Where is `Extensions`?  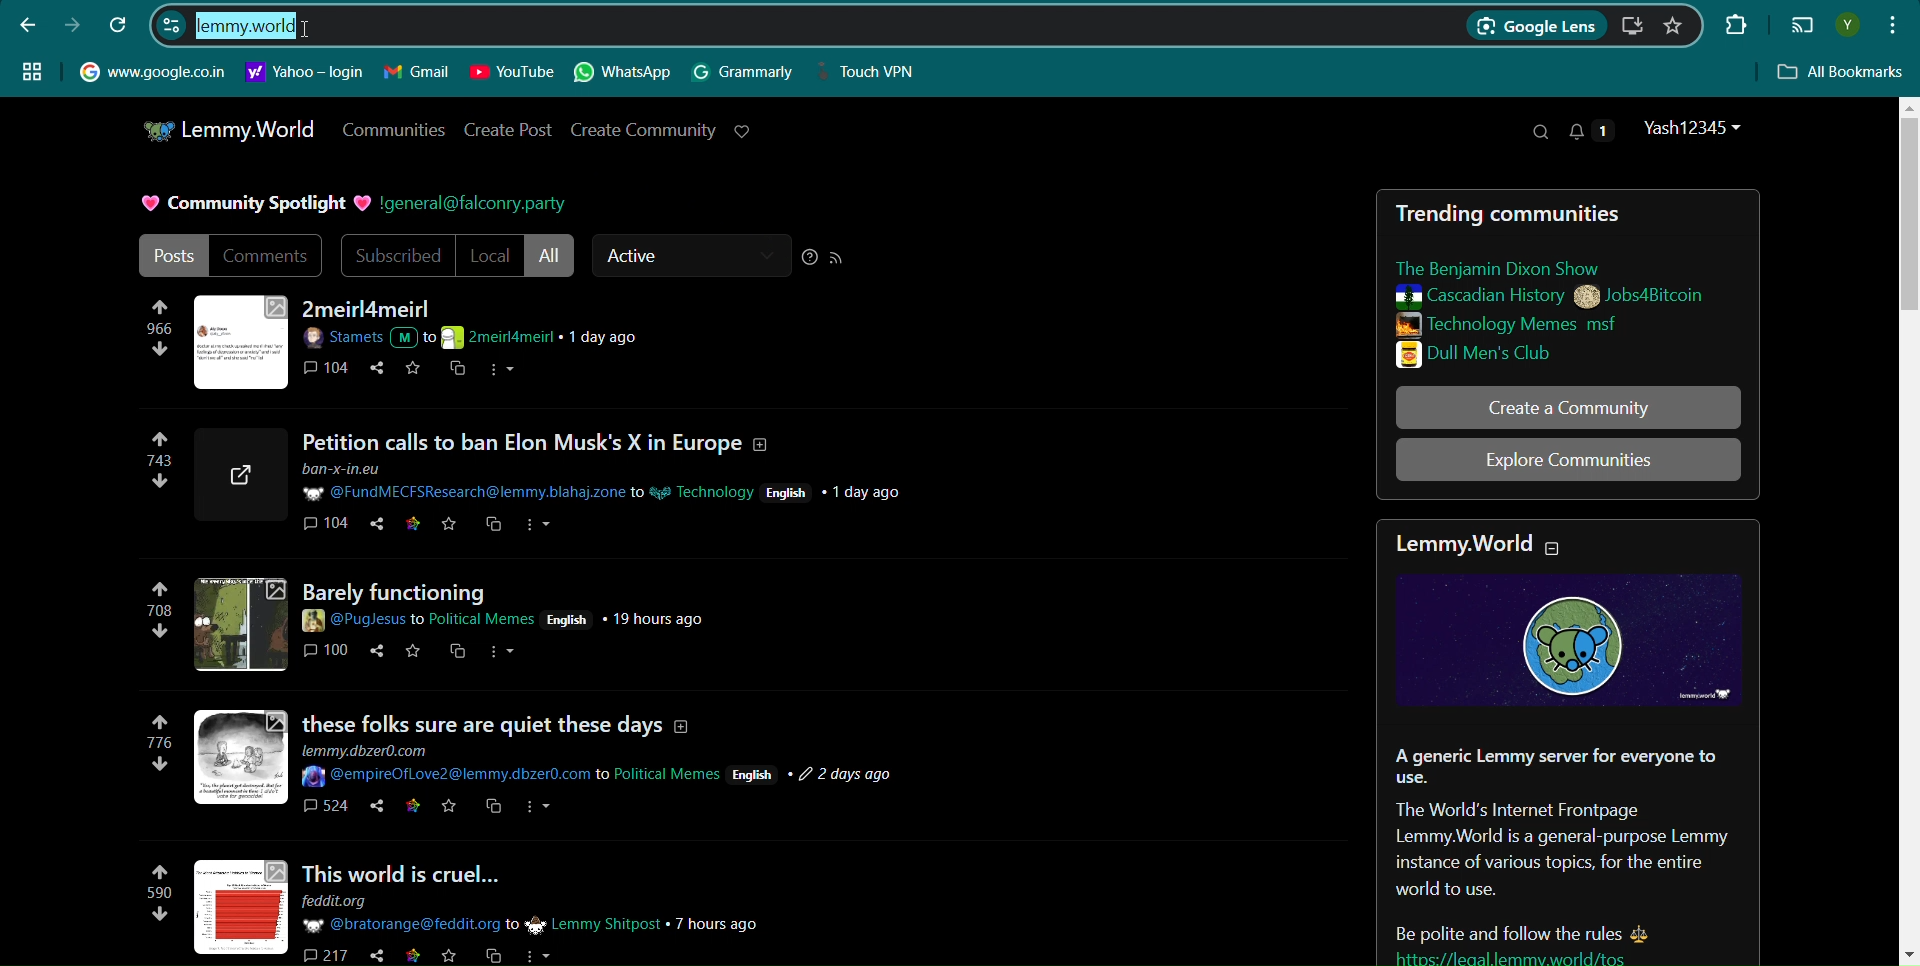
Extensions is located at coordinates (1733, 23).